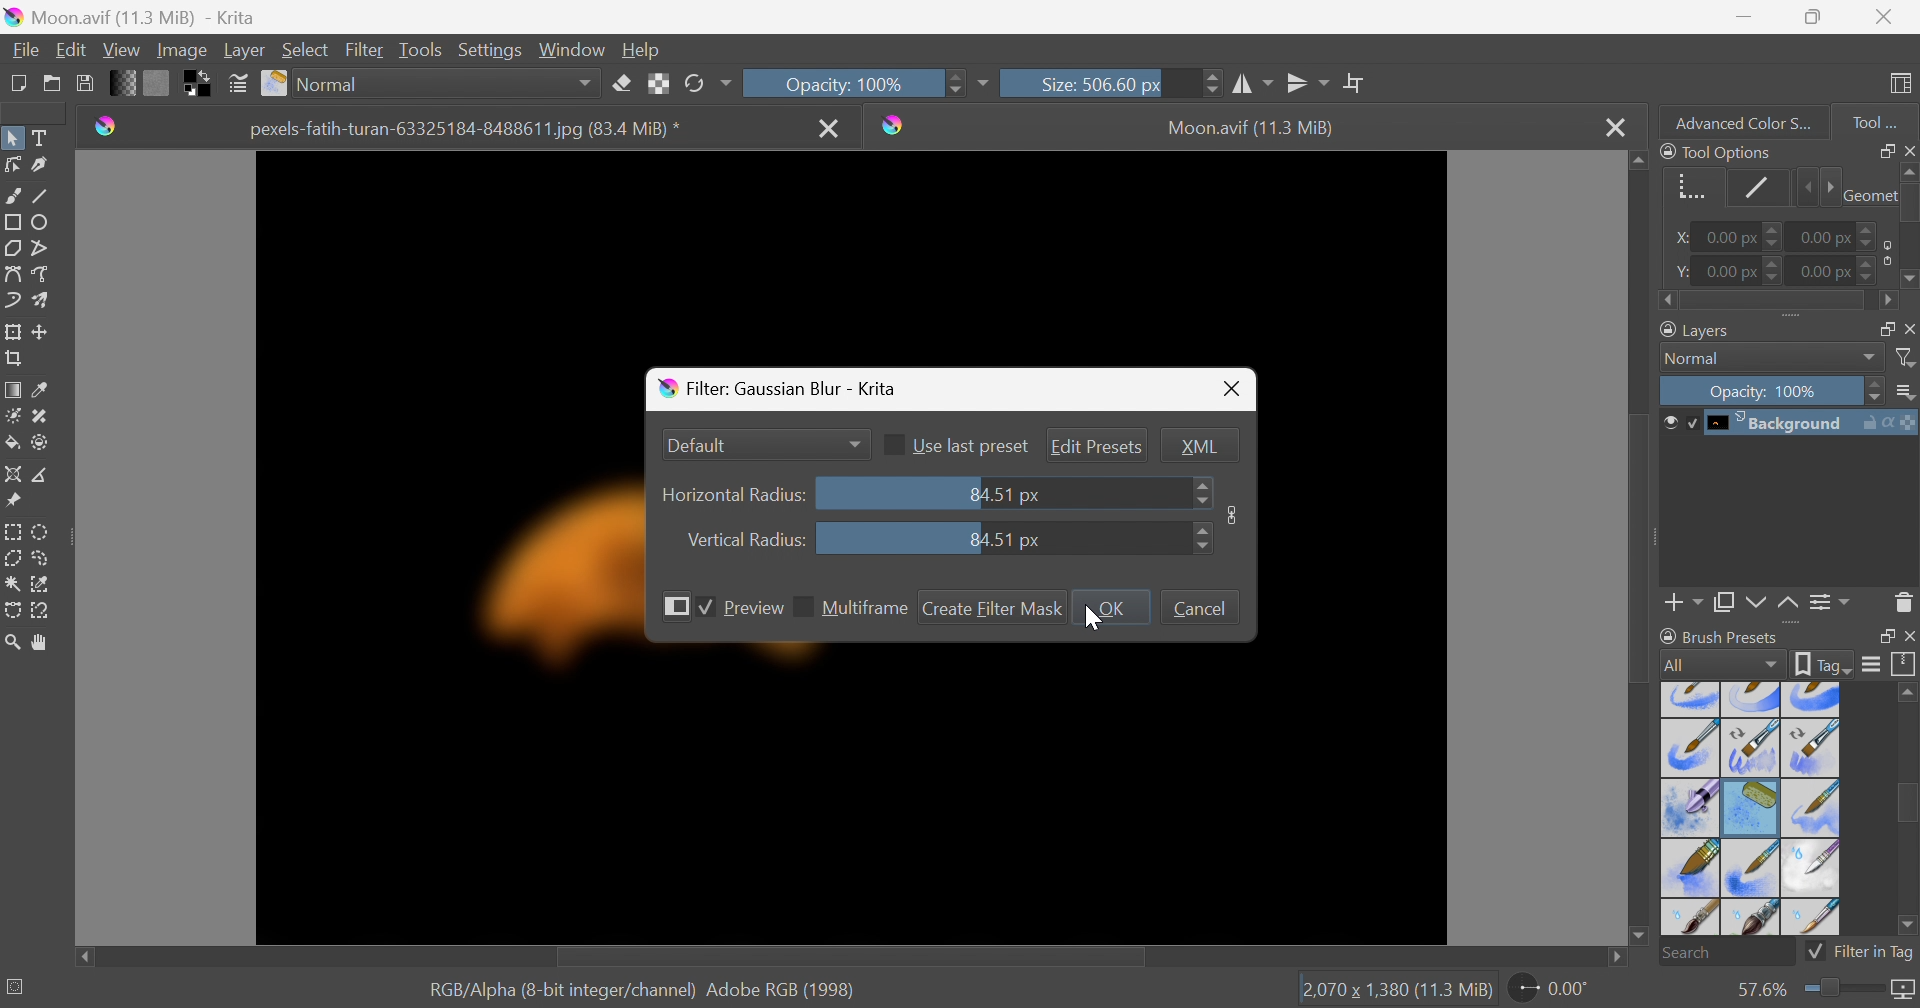  I want to click on Draw a gradient, so click(12, 387).